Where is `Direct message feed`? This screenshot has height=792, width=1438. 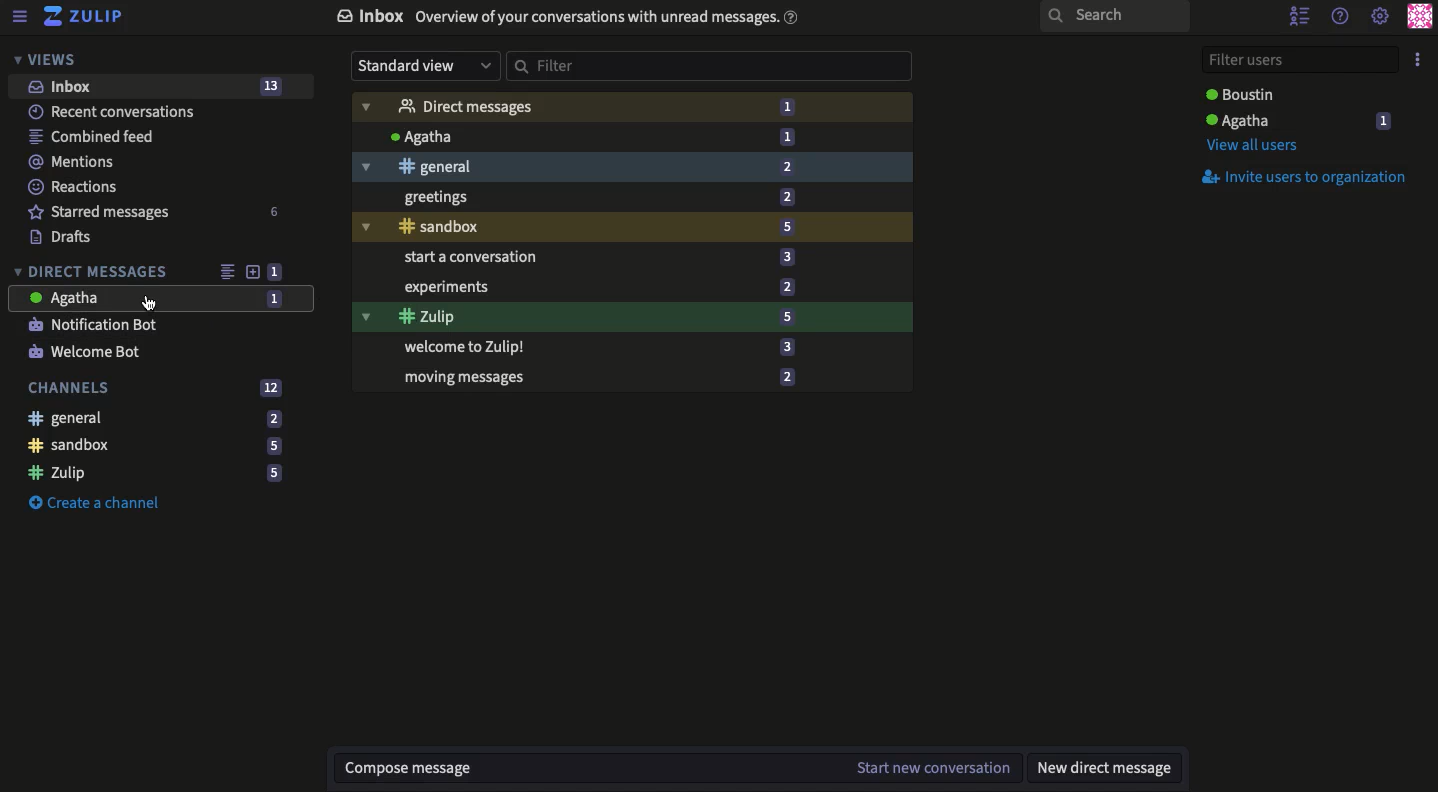
Direct message feed is located at coordinates (226, 269).